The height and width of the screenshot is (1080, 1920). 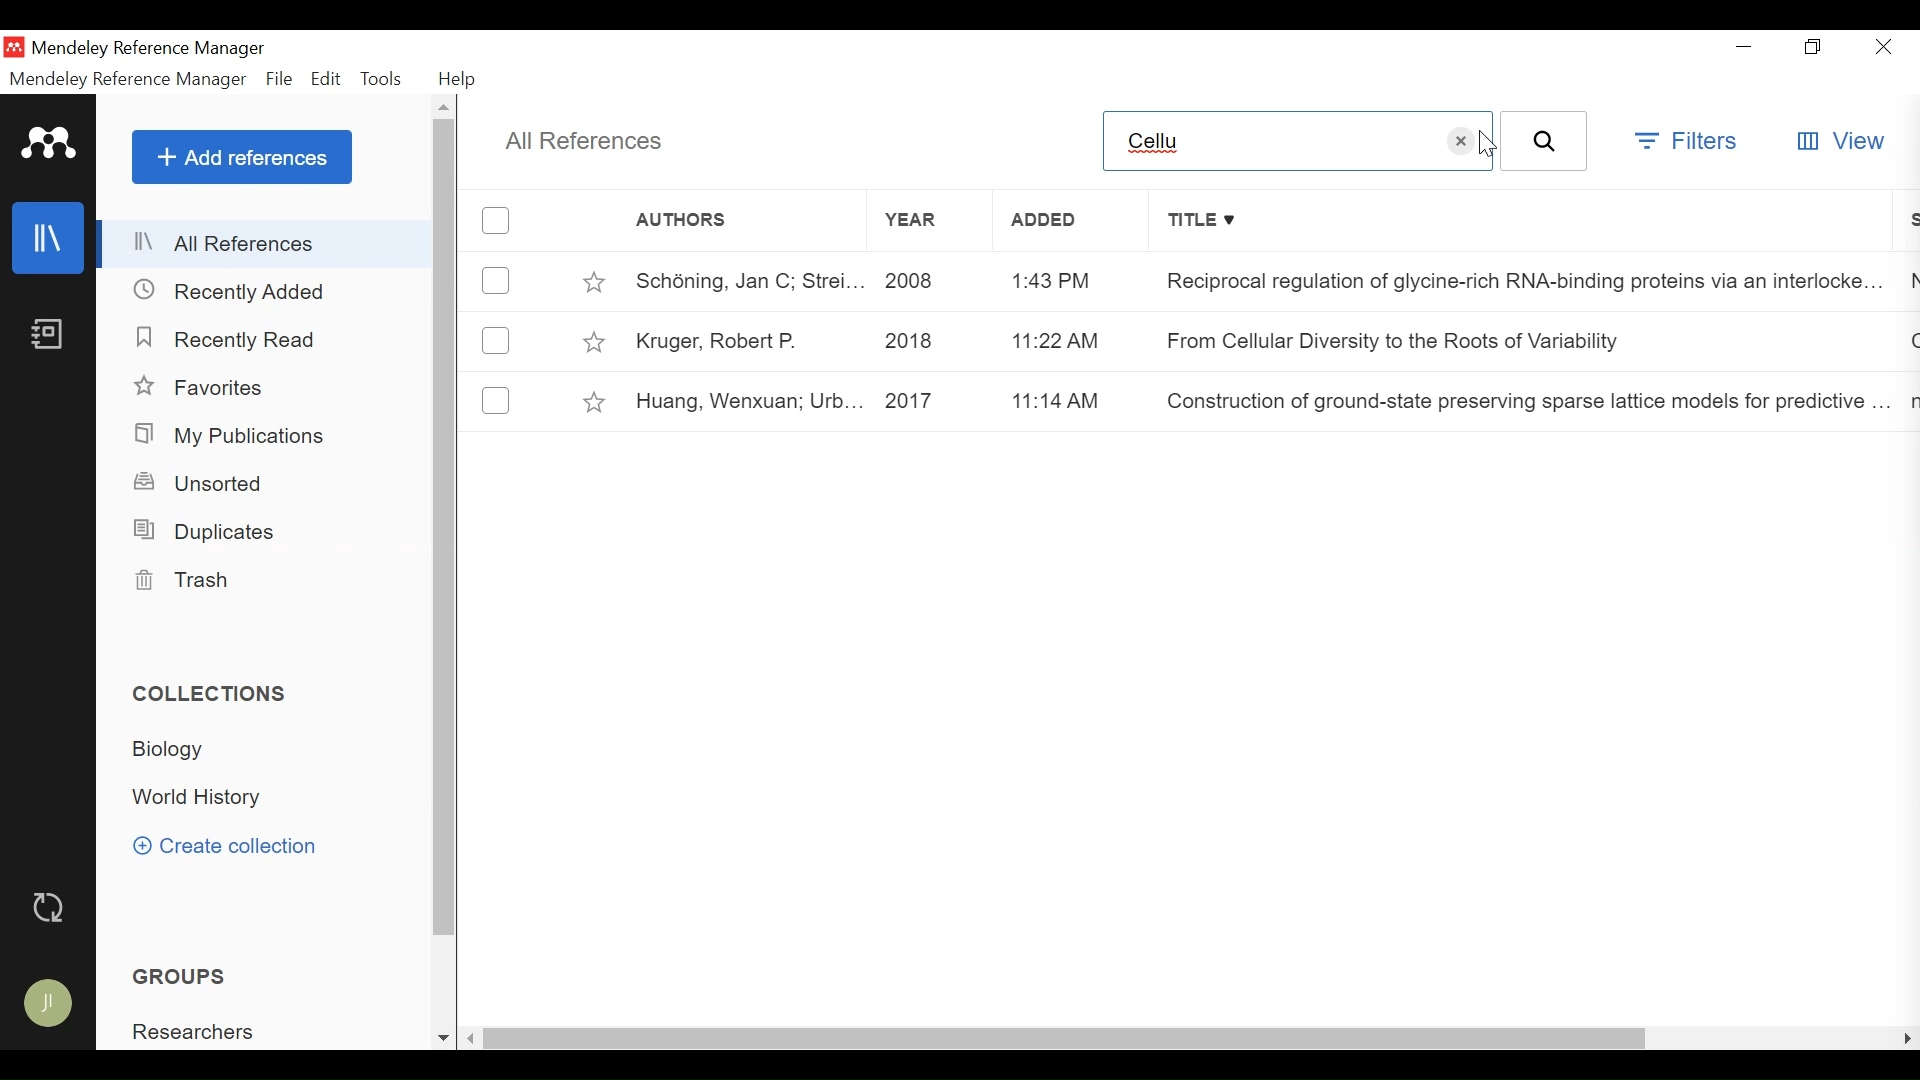 What do you see at coordinates (496, 341) in the screenshot?
I see `(un)select` at bounding box center [496, 341].